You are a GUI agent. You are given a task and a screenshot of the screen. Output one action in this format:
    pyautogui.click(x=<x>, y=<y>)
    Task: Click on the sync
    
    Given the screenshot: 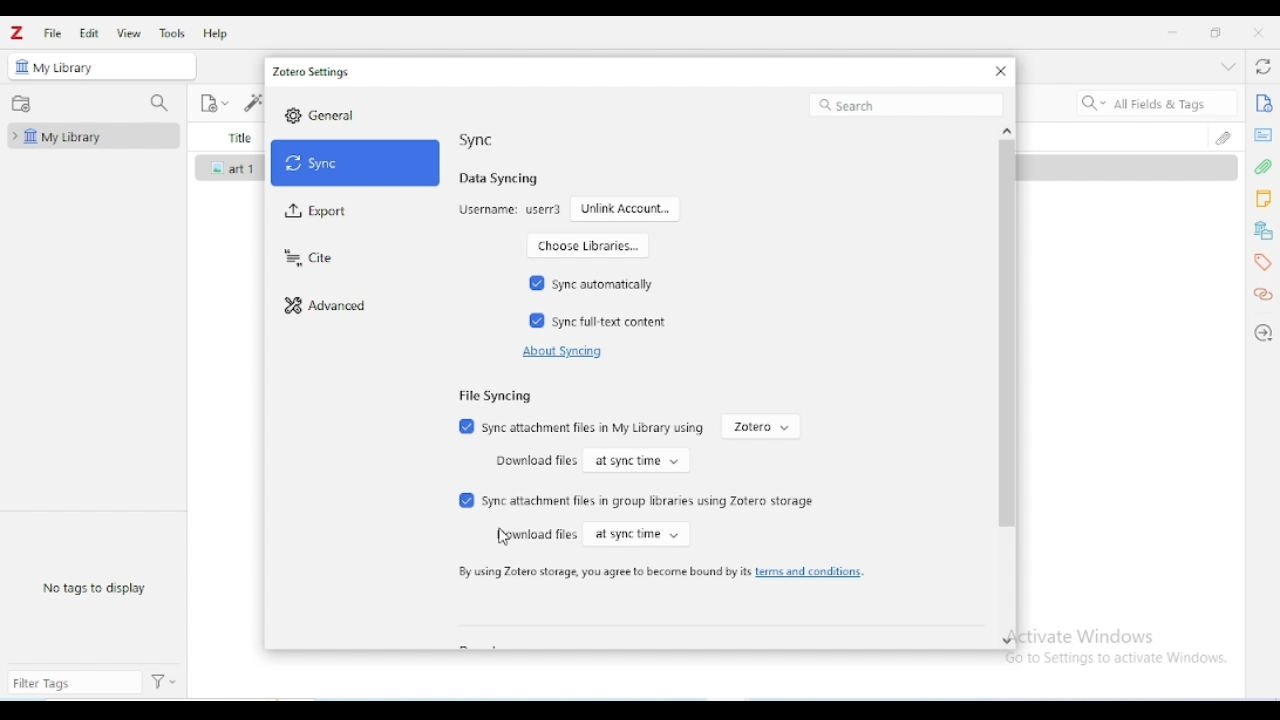 What is the action you would take?
    pyautogui.click(x=356, y=163)
    